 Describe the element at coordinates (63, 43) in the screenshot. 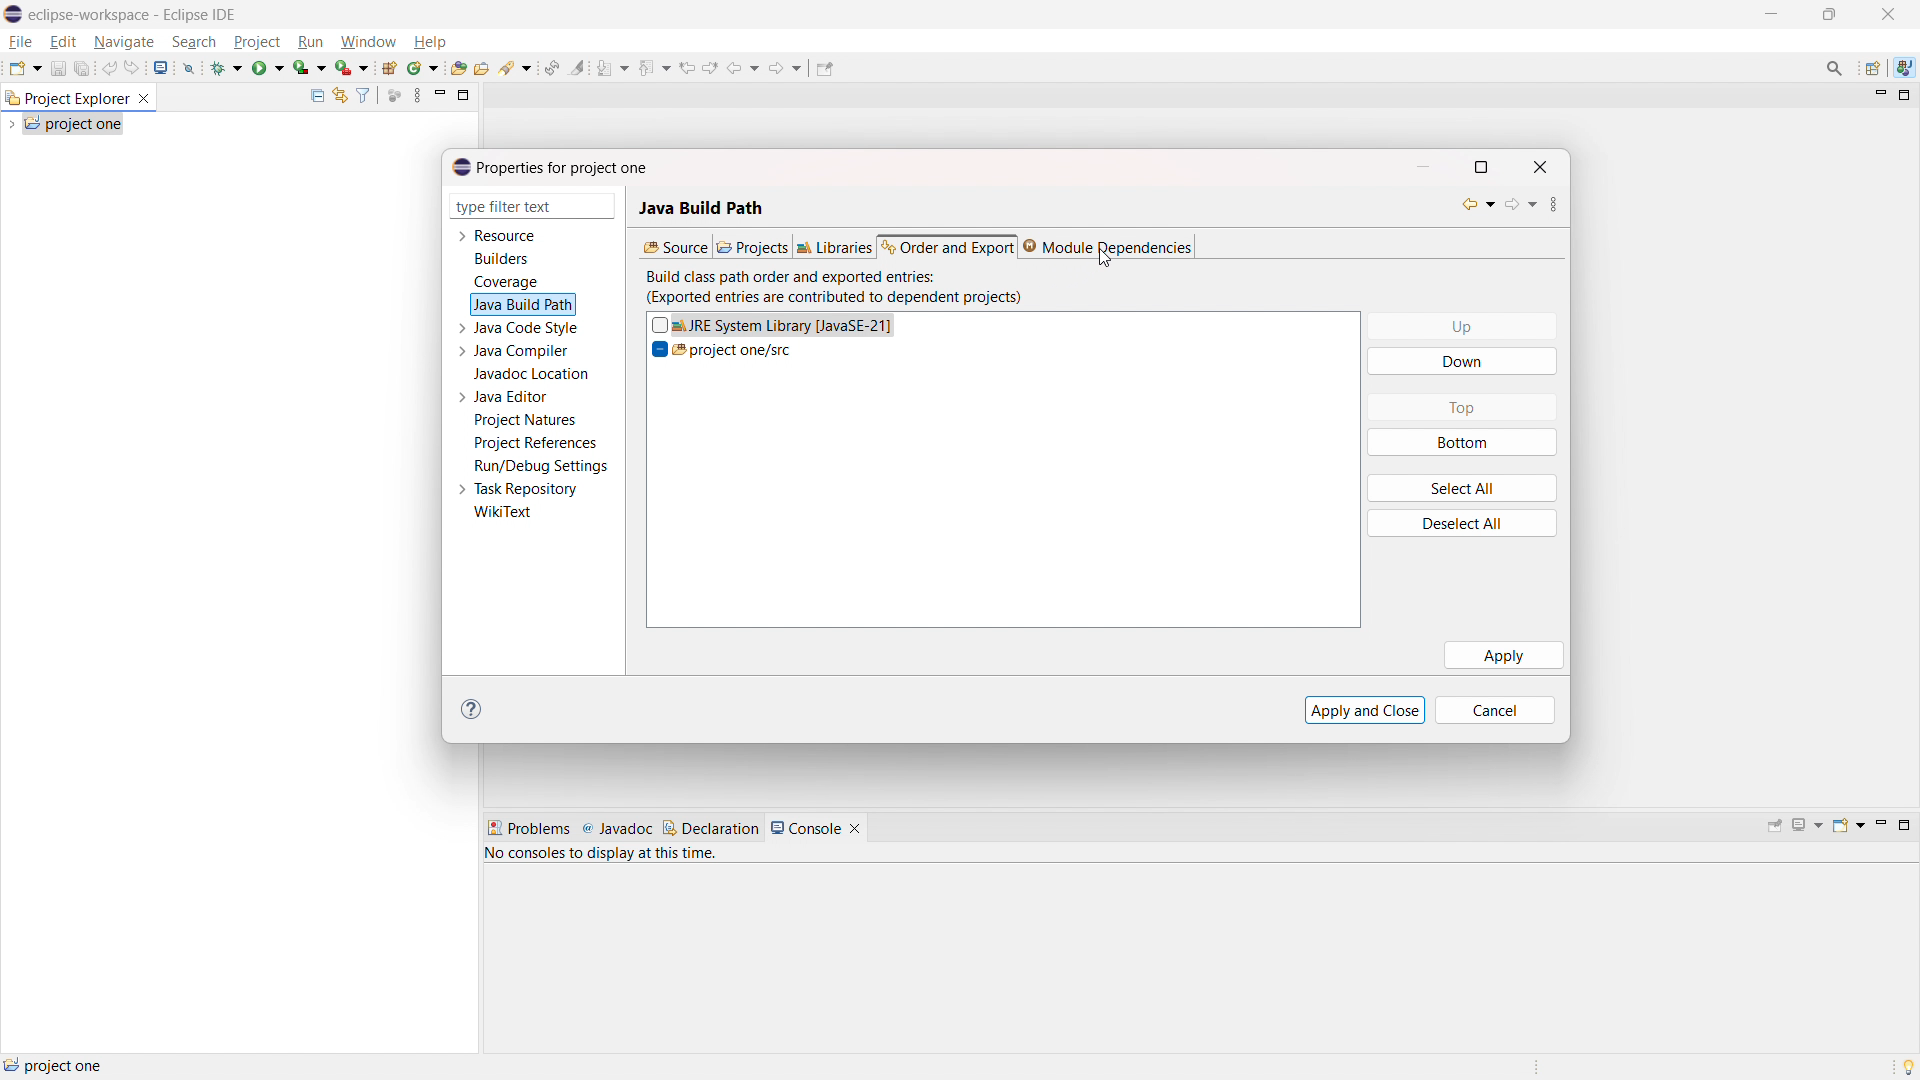

I see `edit` at that location.